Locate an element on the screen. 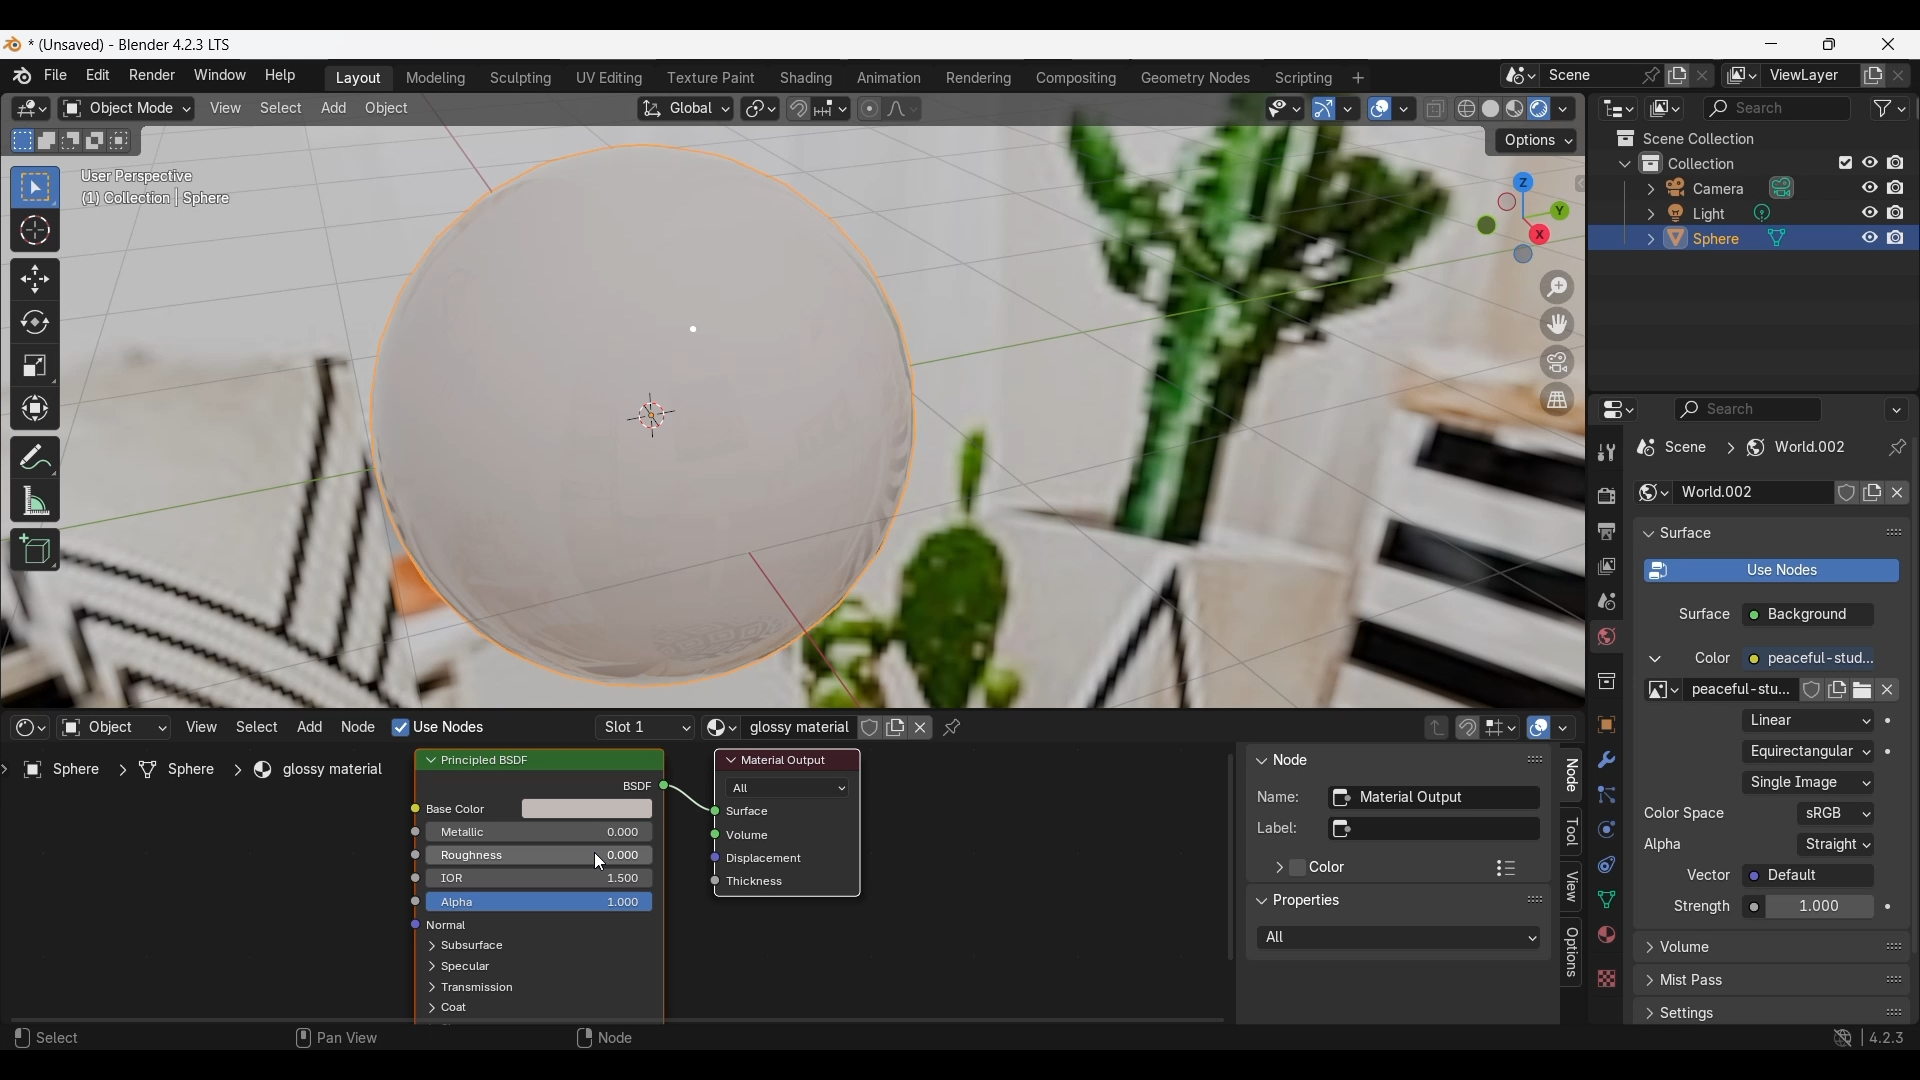 The height and width of the screenshot is (1080, 1920). Base color is located at coordinates (470, 810).